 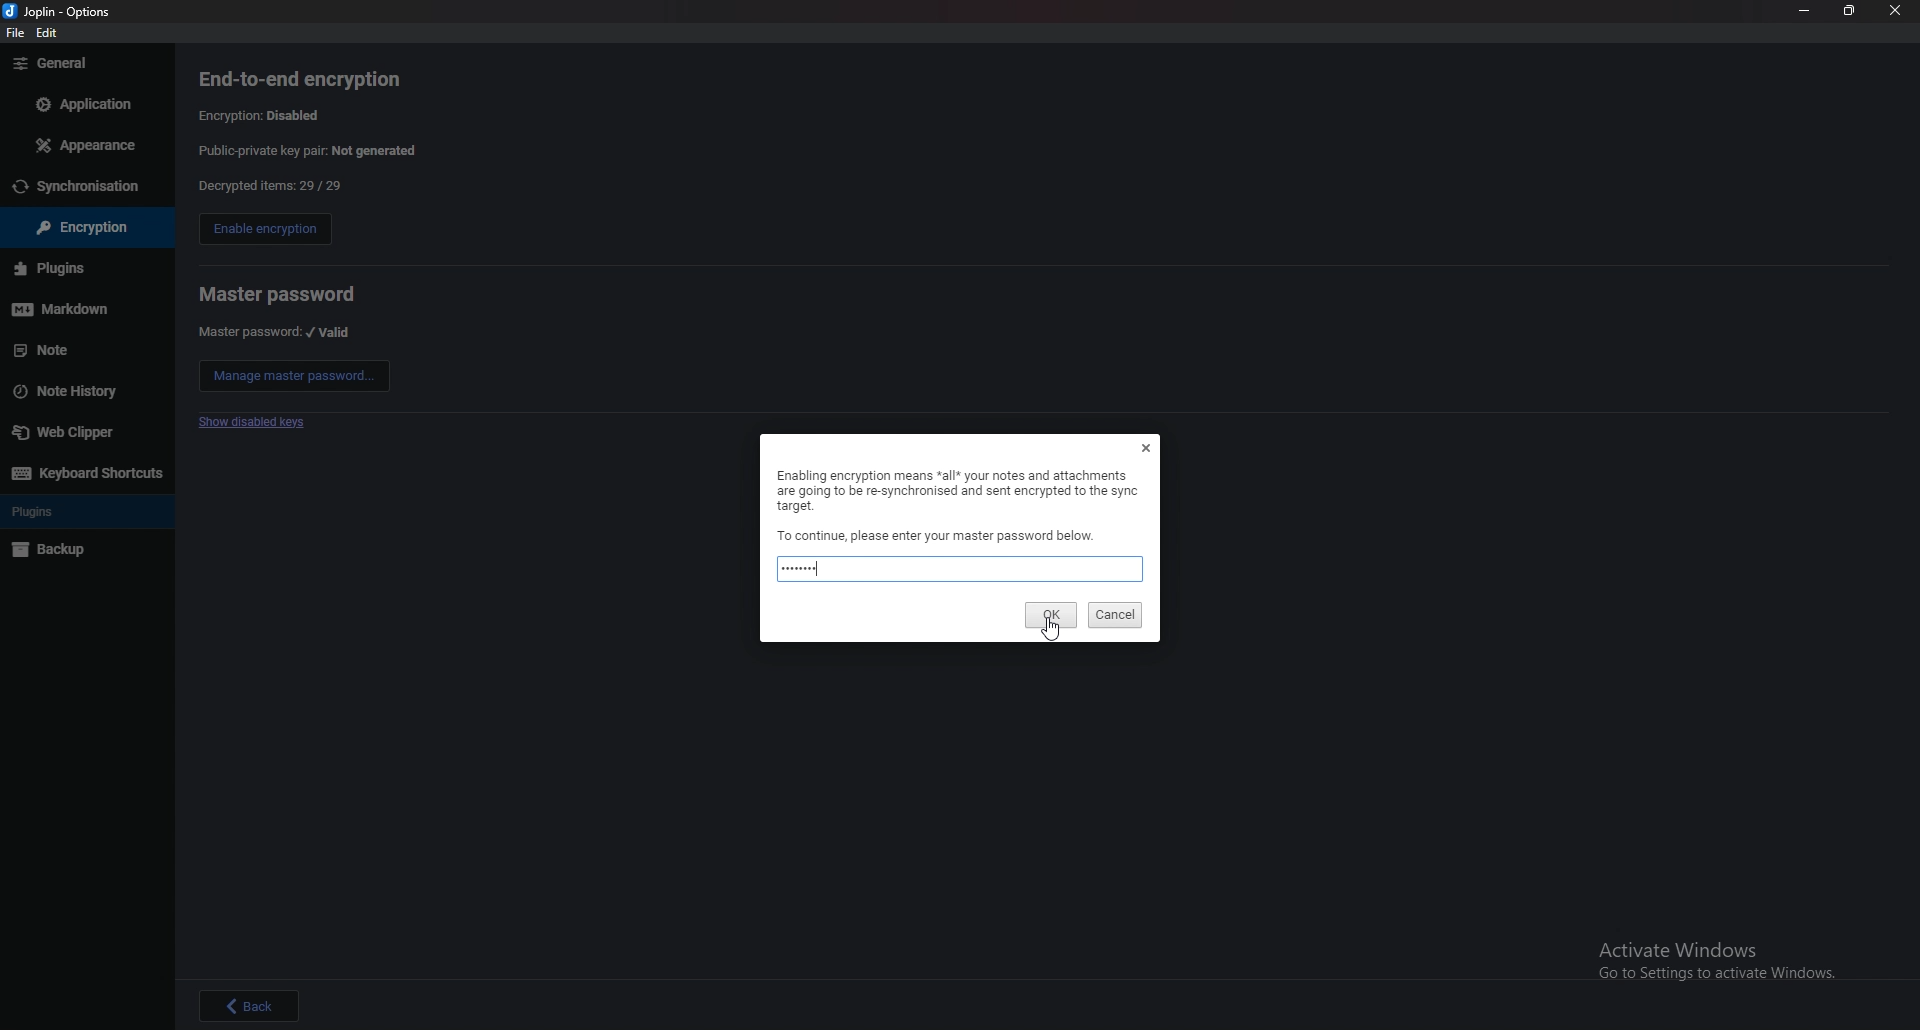 I want to click on , so click(x=78, y=227).